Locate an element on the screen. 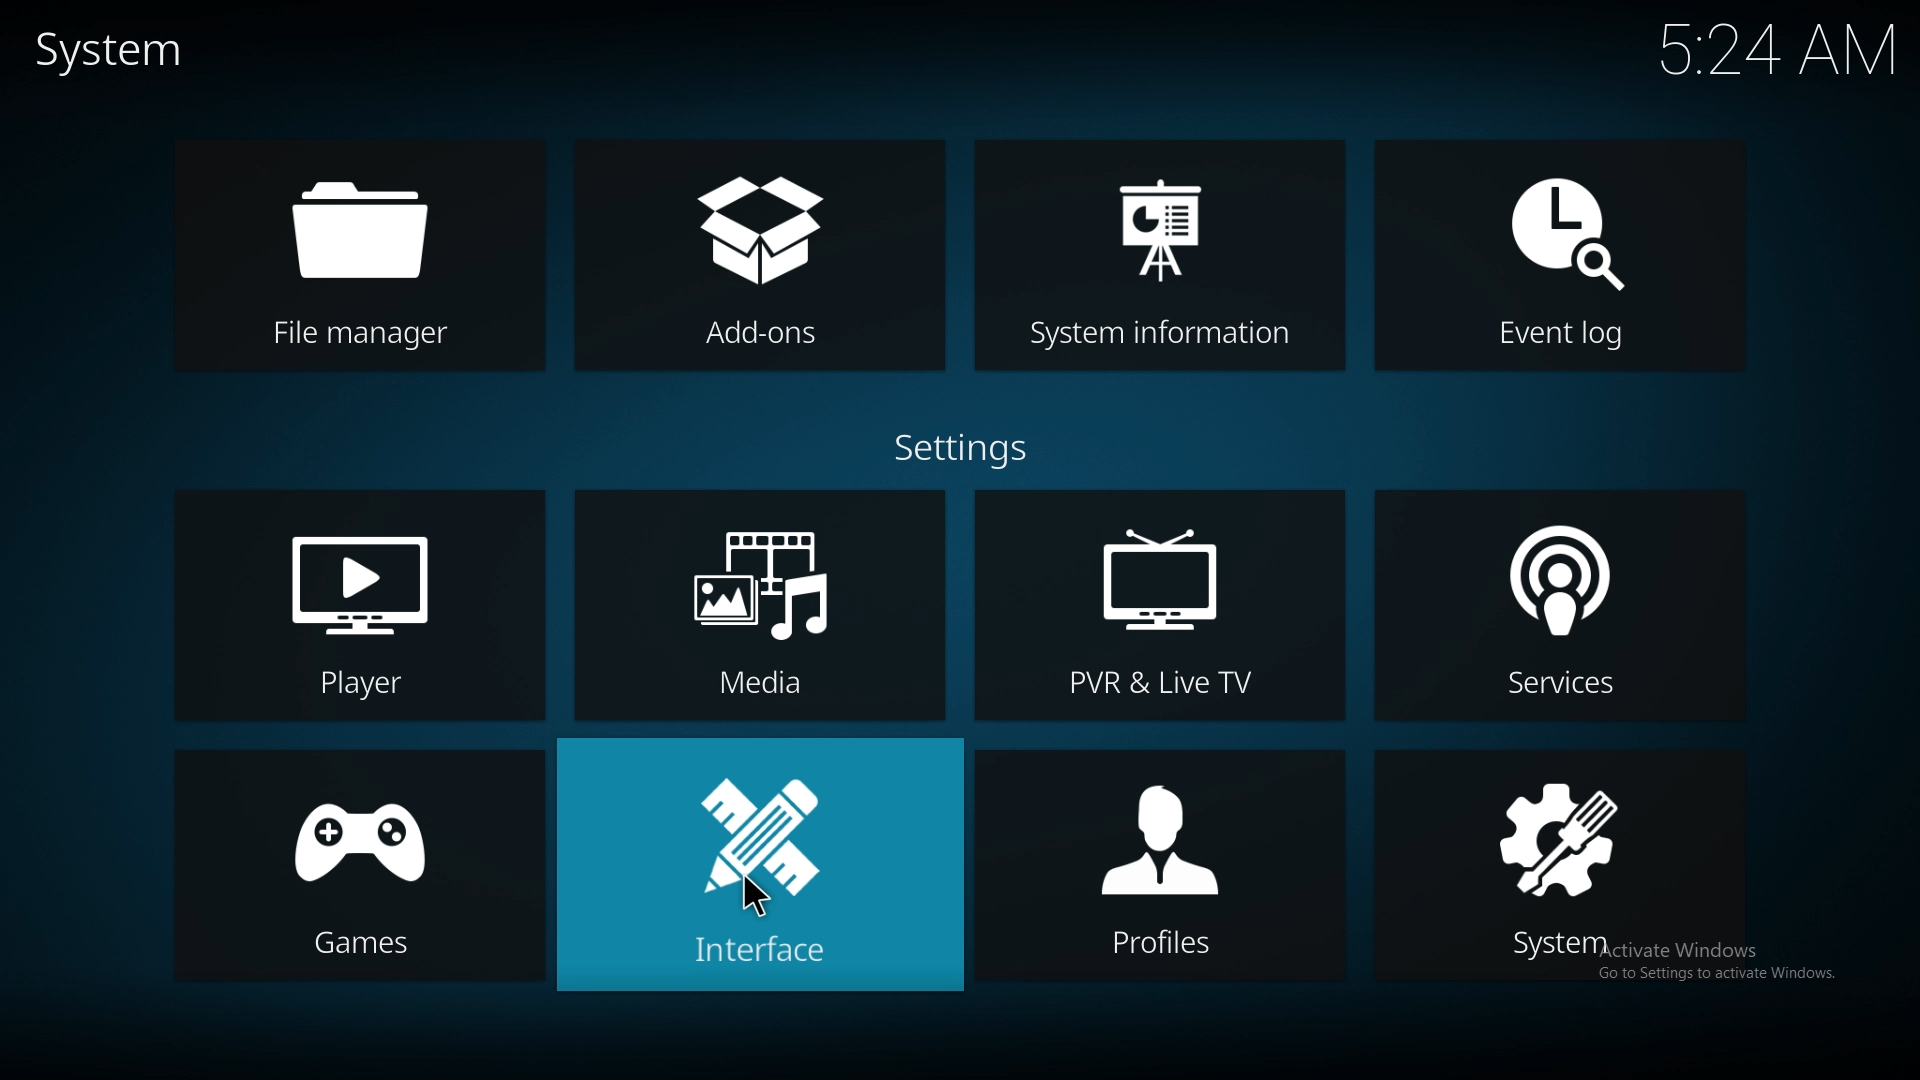  player is located at coordinates (366, 605).